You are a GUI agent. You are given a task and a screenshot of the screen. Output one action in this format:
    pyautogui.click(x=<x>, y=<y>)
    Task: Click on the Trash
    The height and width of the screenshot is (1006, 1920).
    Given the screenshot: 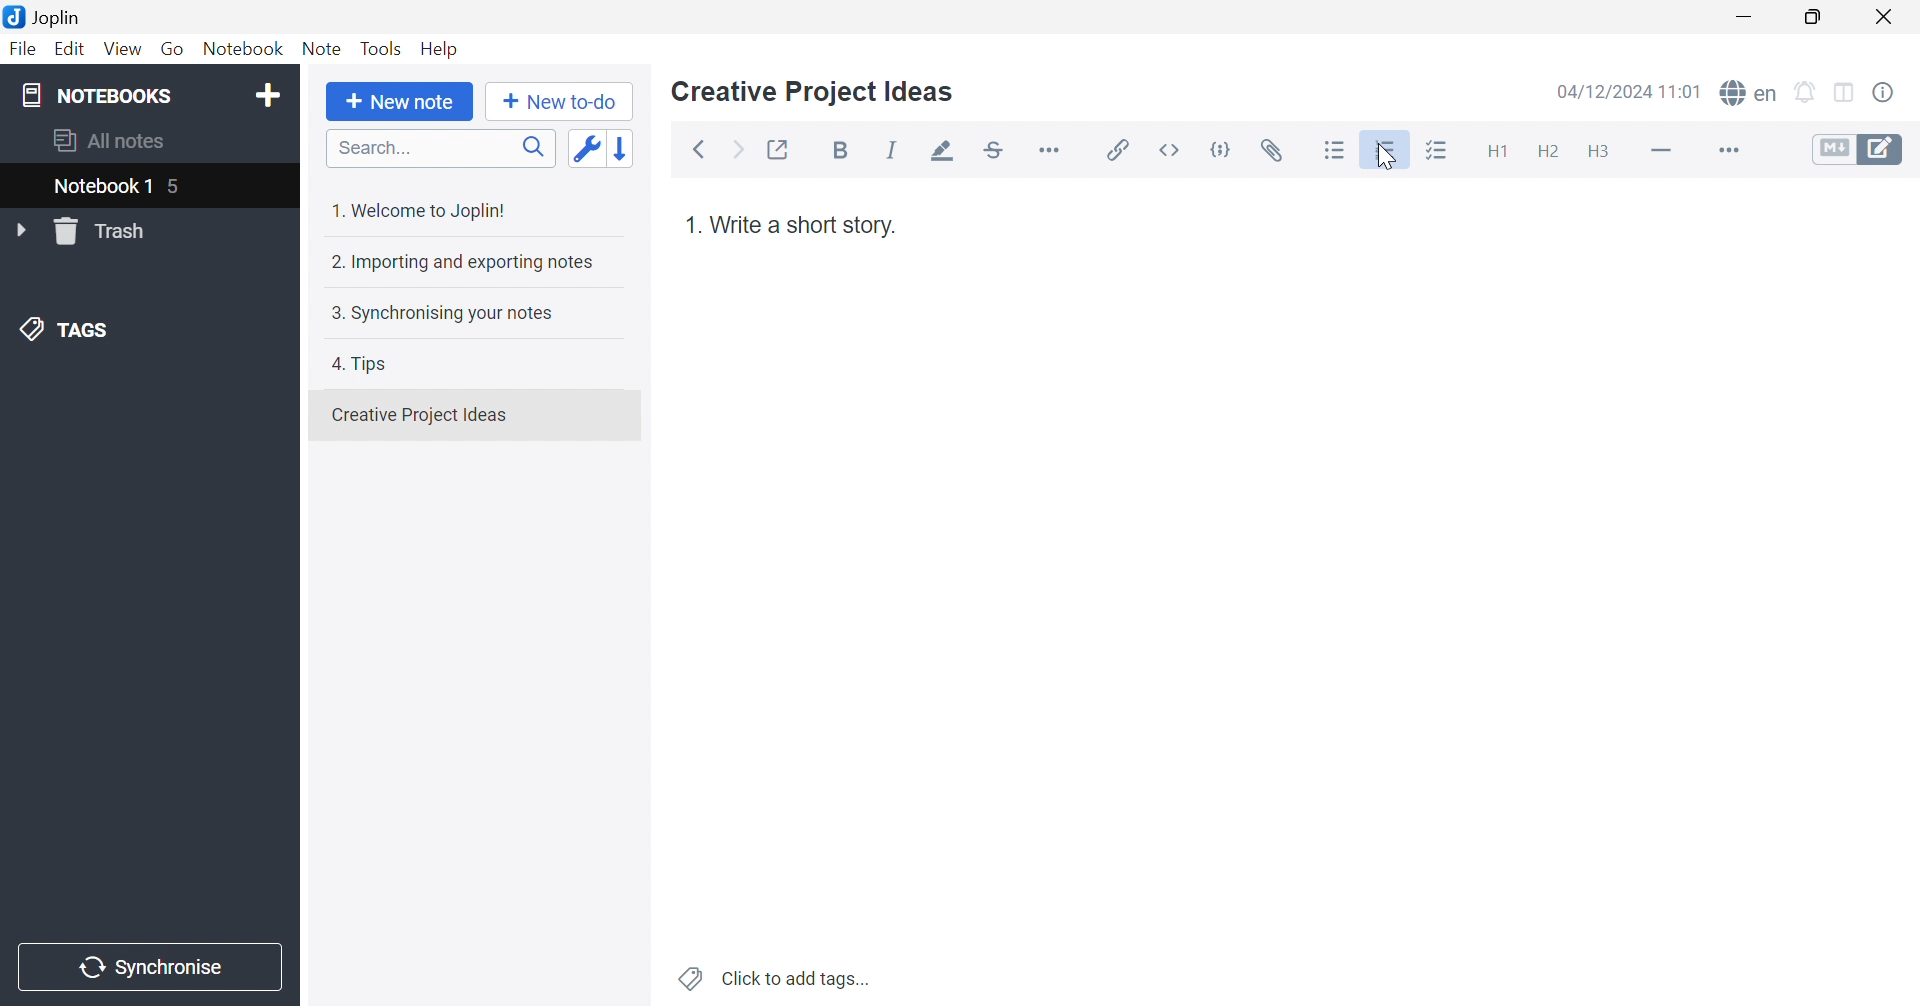 What is the action you would take?
    pyautogui.click(x=107, y=232)
    